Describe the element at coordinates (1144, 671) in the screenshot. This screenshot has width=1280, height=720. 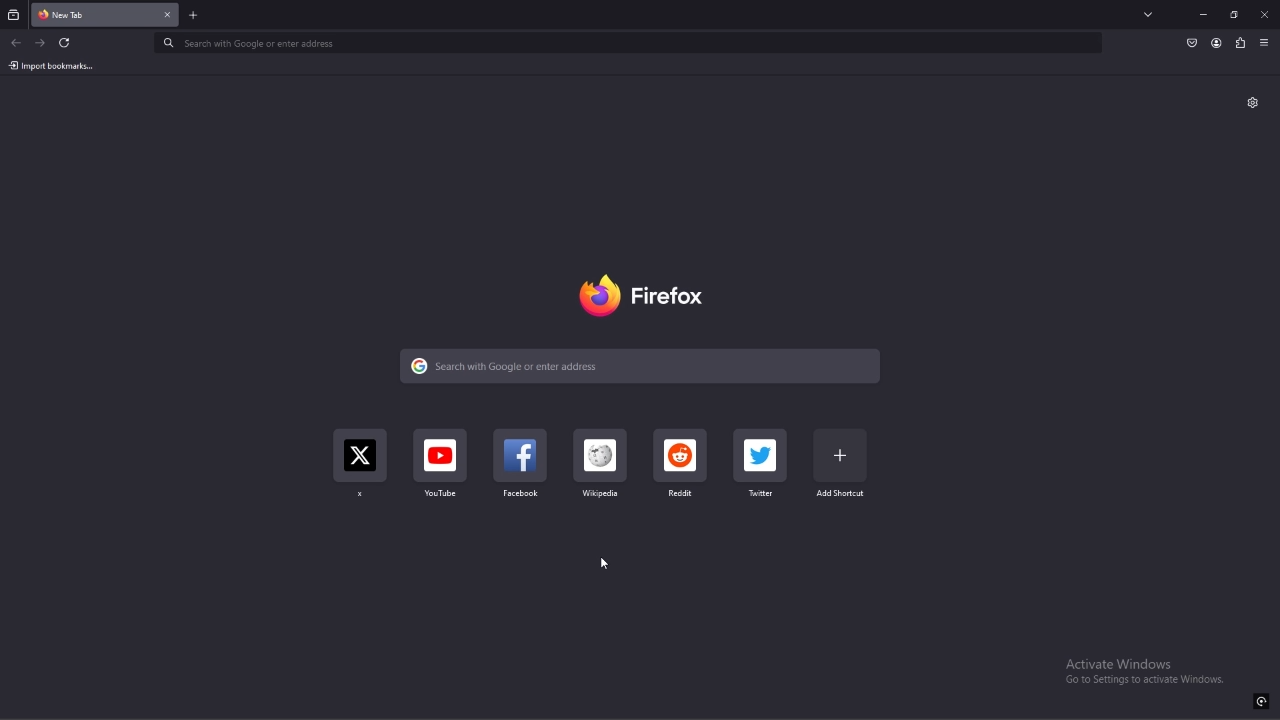
I see `text` at that location.